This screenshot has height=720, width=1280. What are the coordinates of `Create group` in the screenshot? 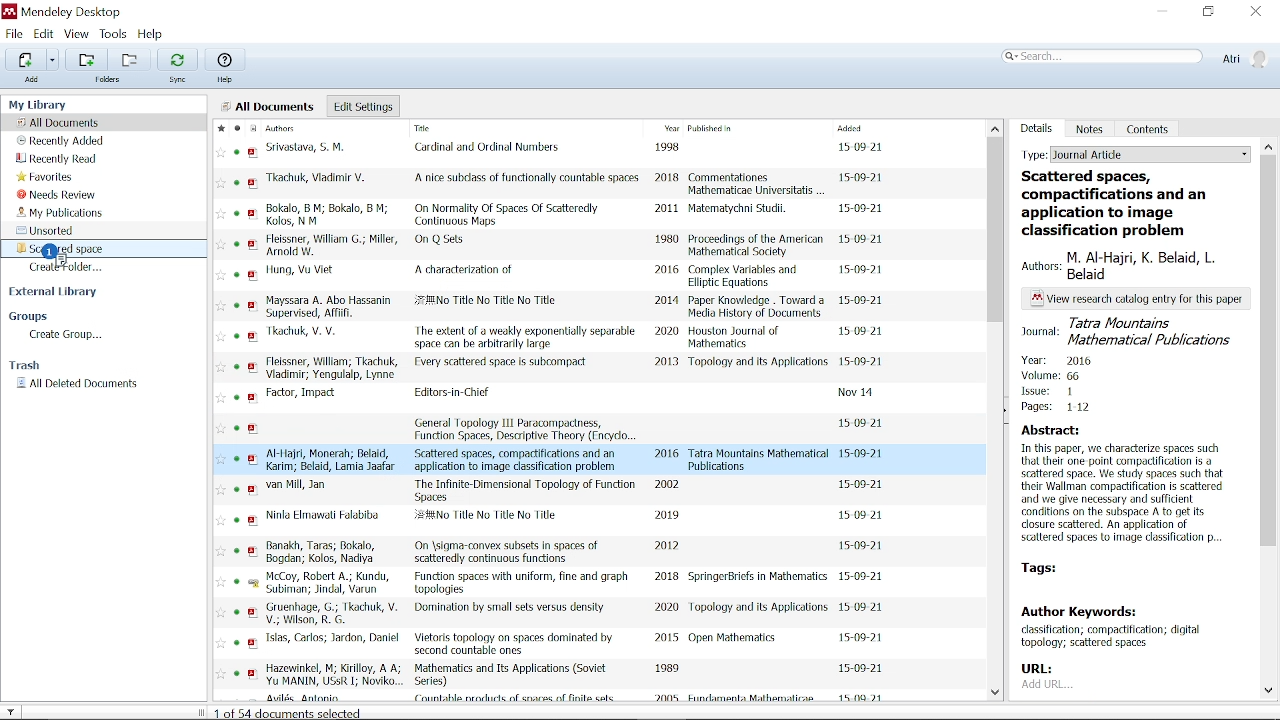 It's located at (67, 336).